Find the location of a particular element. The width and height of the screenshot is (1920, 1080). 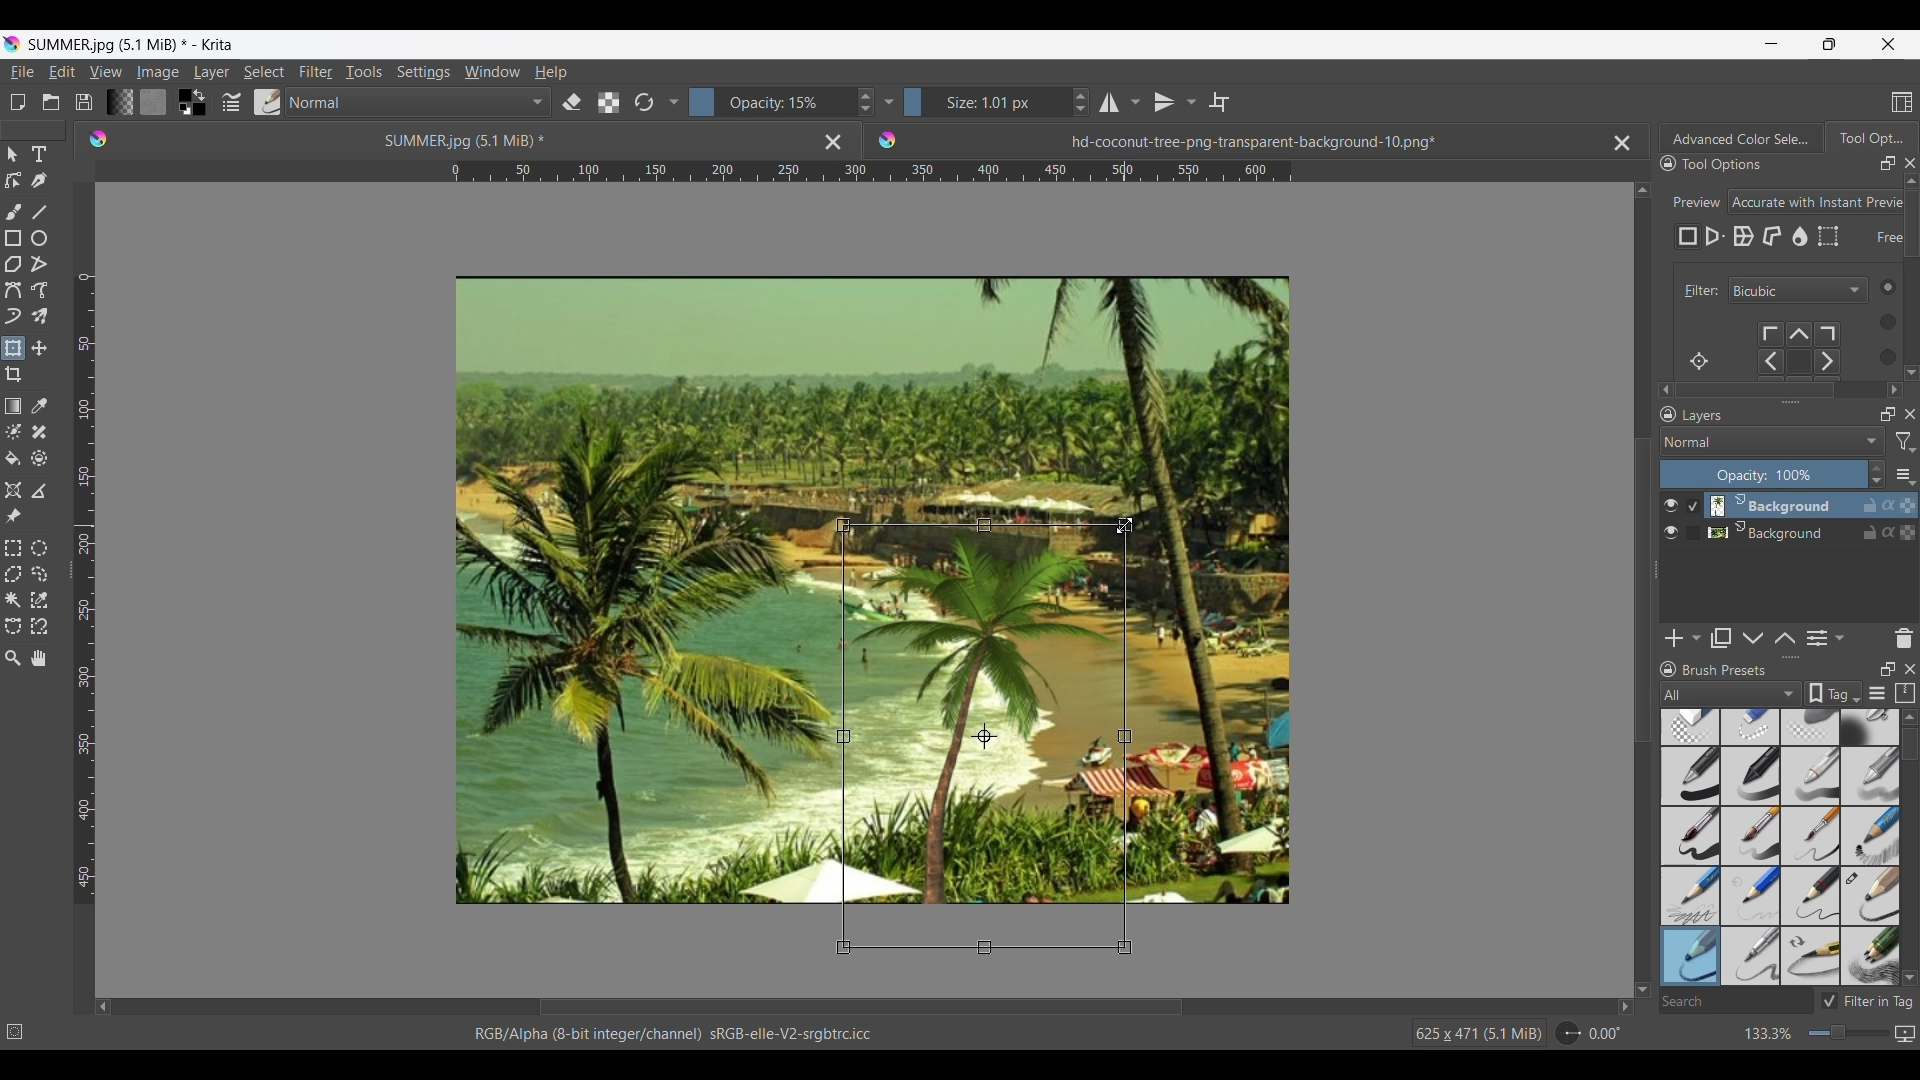

basic 5 - size opacity is located at coordinates (1753, 836).